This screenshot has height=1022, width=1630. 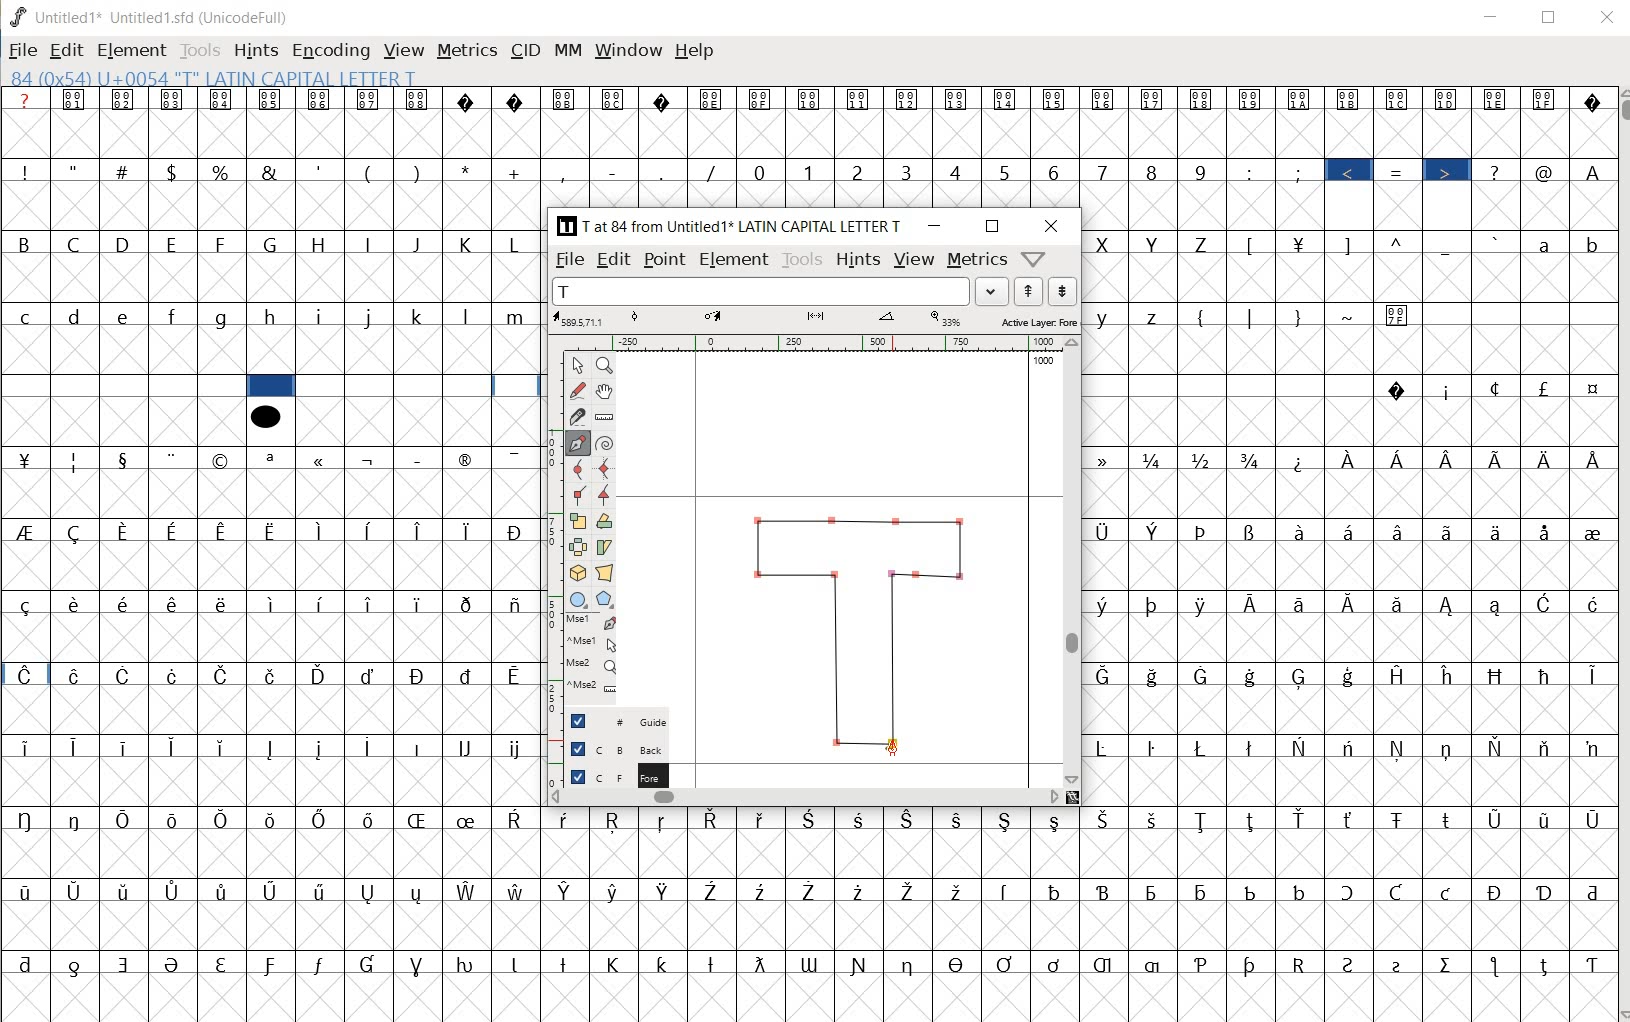 I want to click on Symbol, so click(x=1545, y=388).